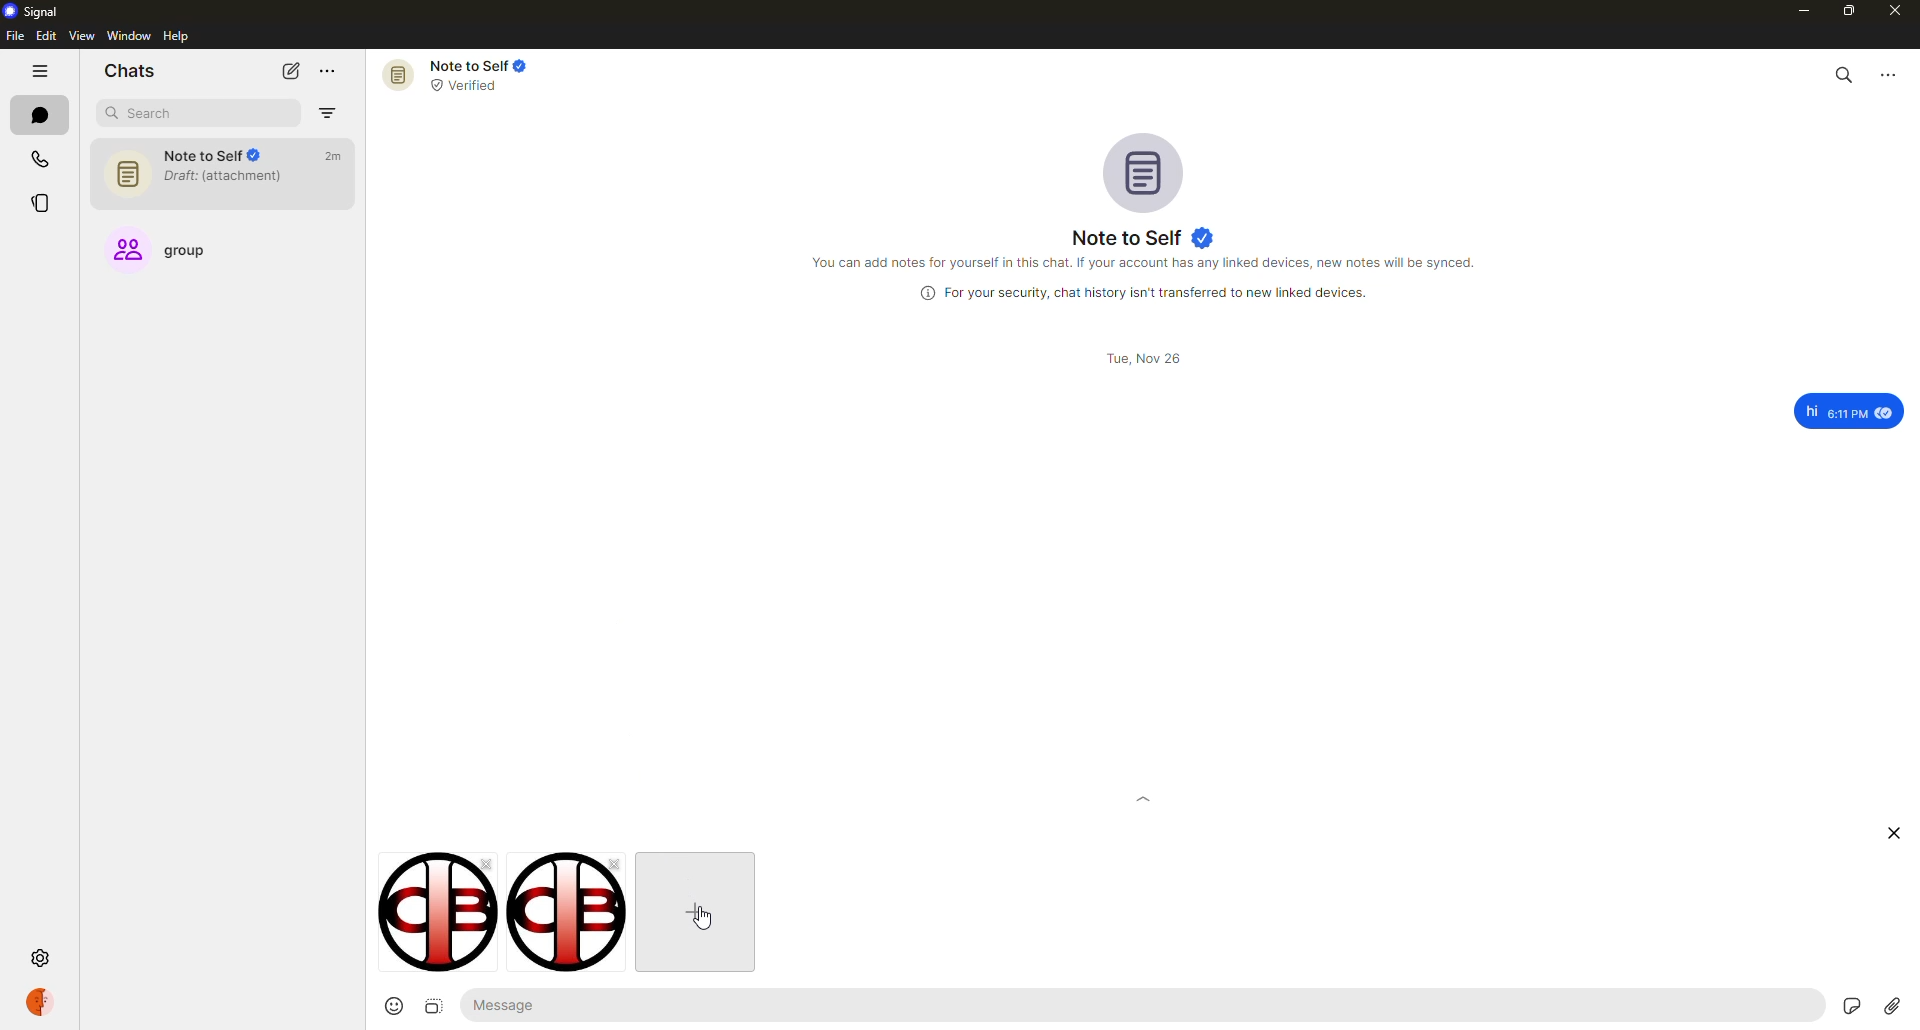  What do you see at coordinates (1150, 293) in the screenshot?
I see `info` at bounding box center [1150, 293].